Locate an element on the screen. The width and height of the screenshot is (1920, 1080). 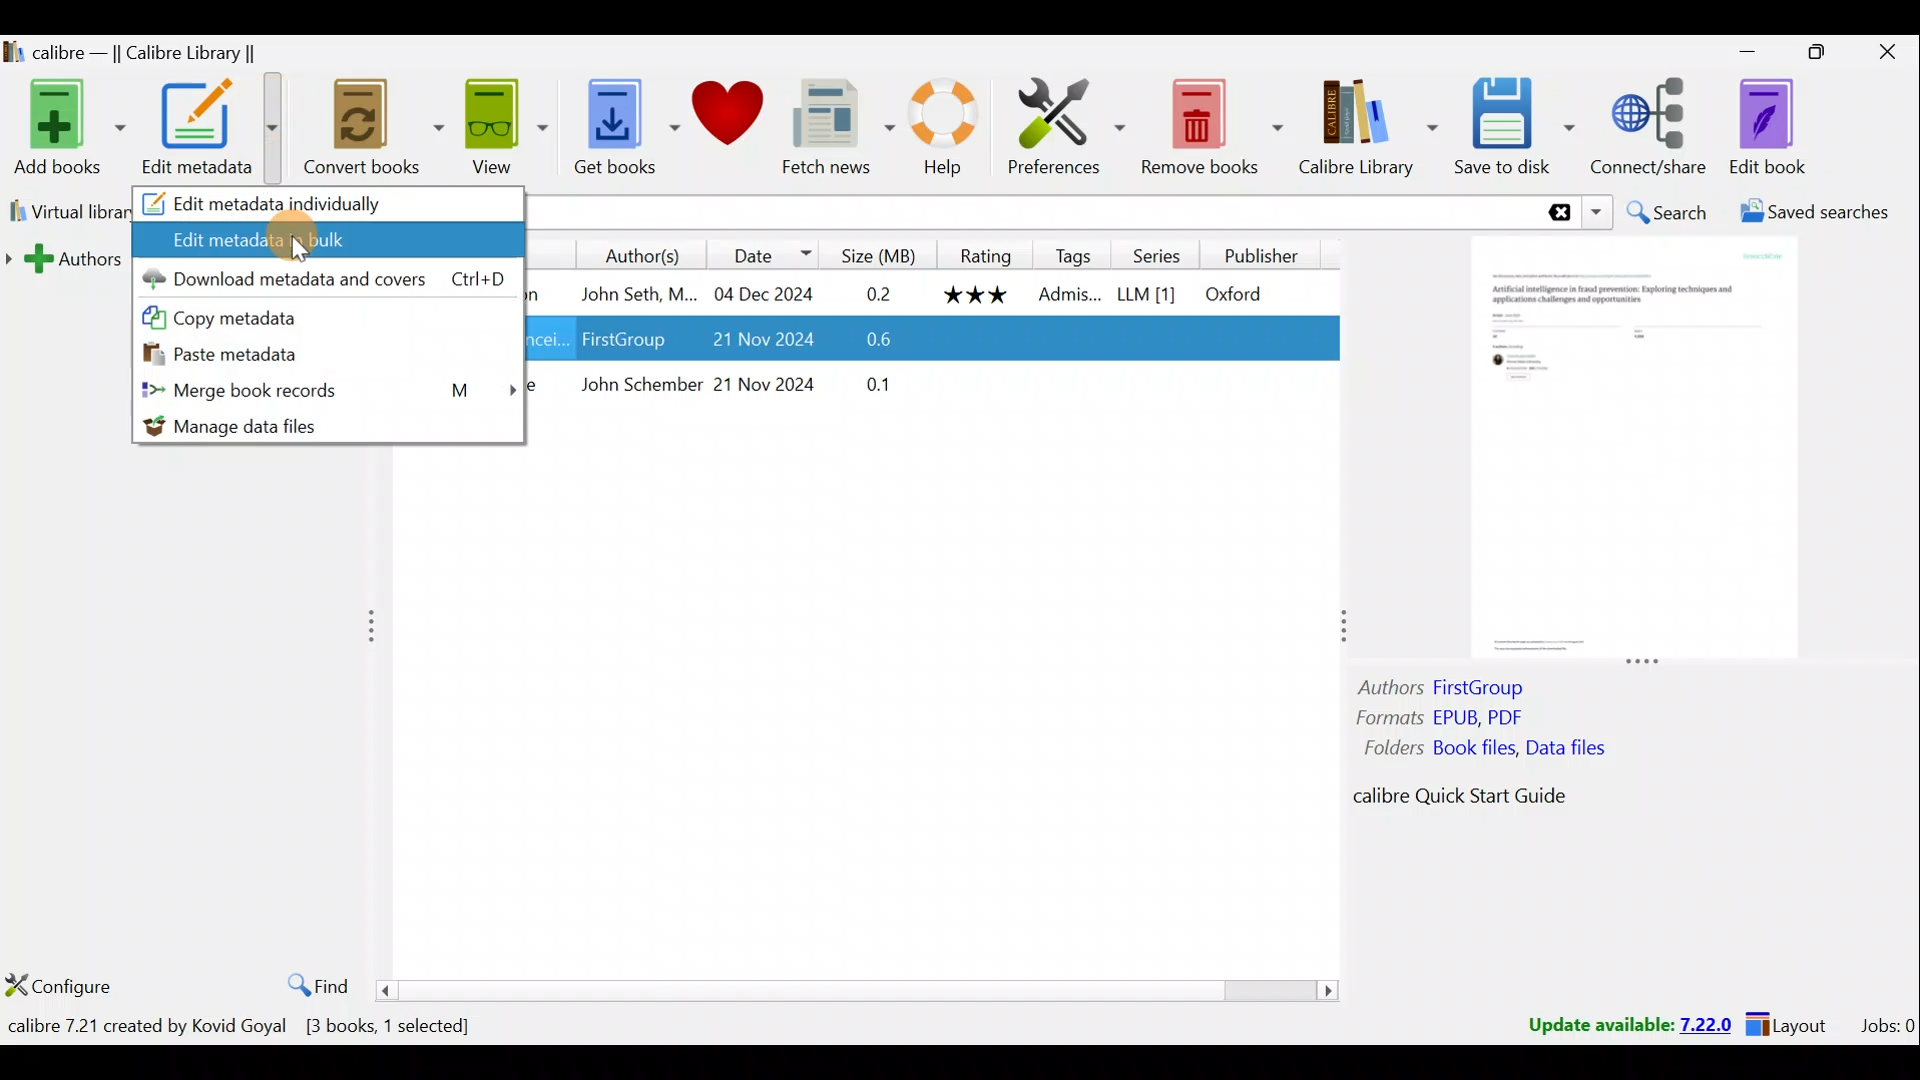
Find is located at coordinates (316, 985).